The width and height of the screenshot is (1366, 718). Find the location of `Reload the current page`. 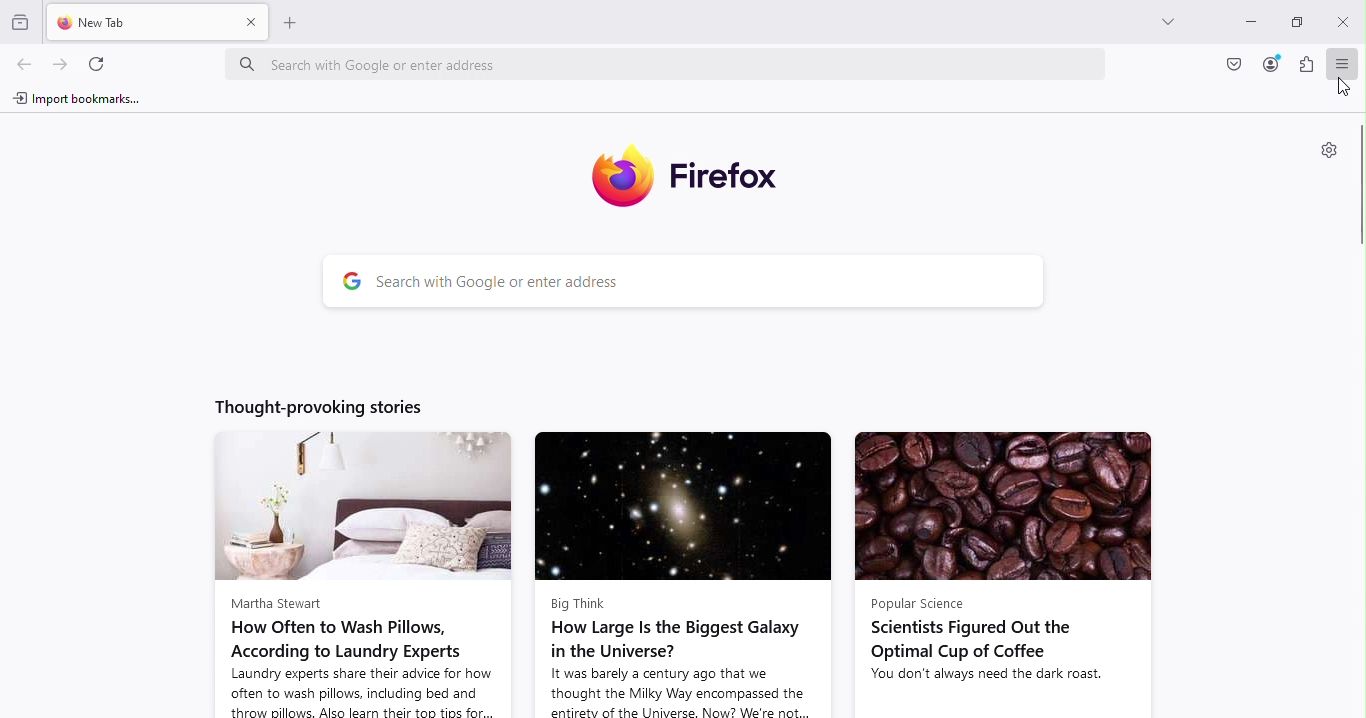

Reload the current page is located at coordinates (101, 65).